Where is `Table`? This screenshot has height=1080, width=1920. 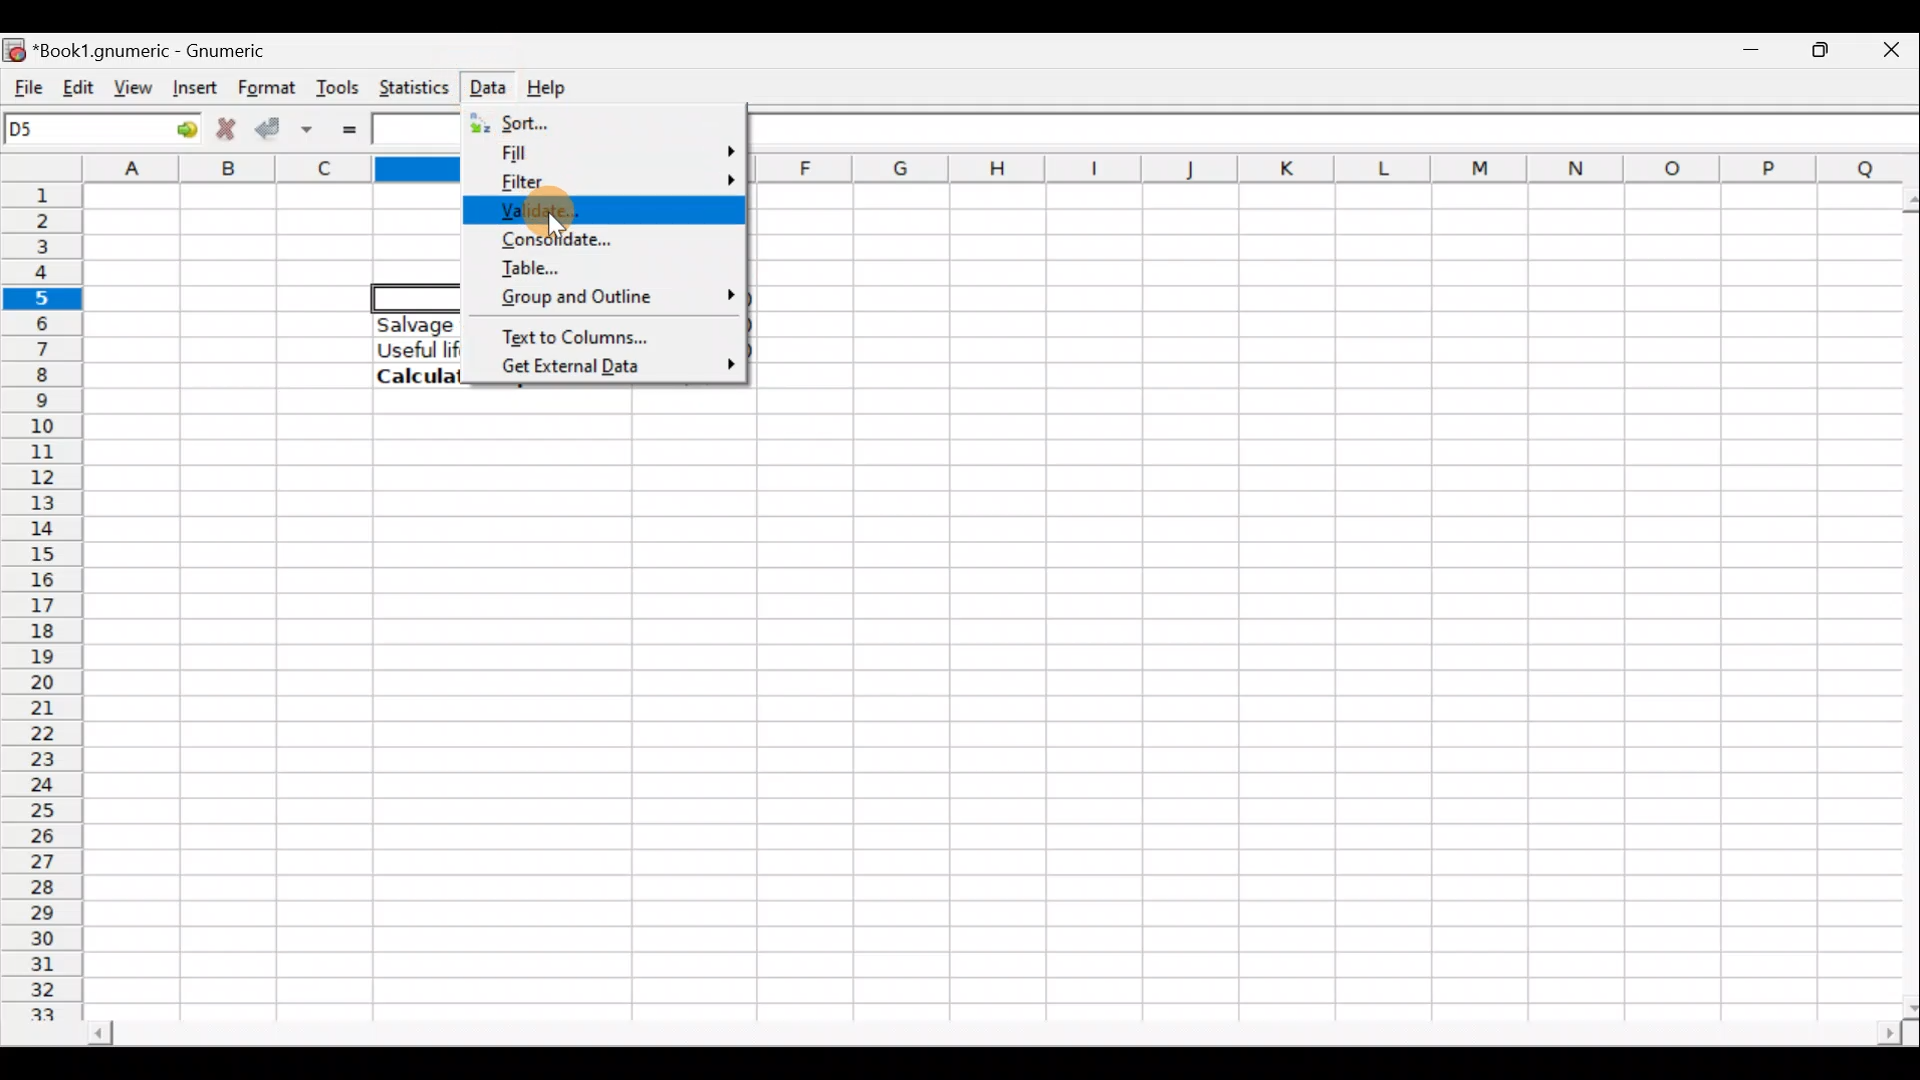 Table is located at coordinates (614, 268).